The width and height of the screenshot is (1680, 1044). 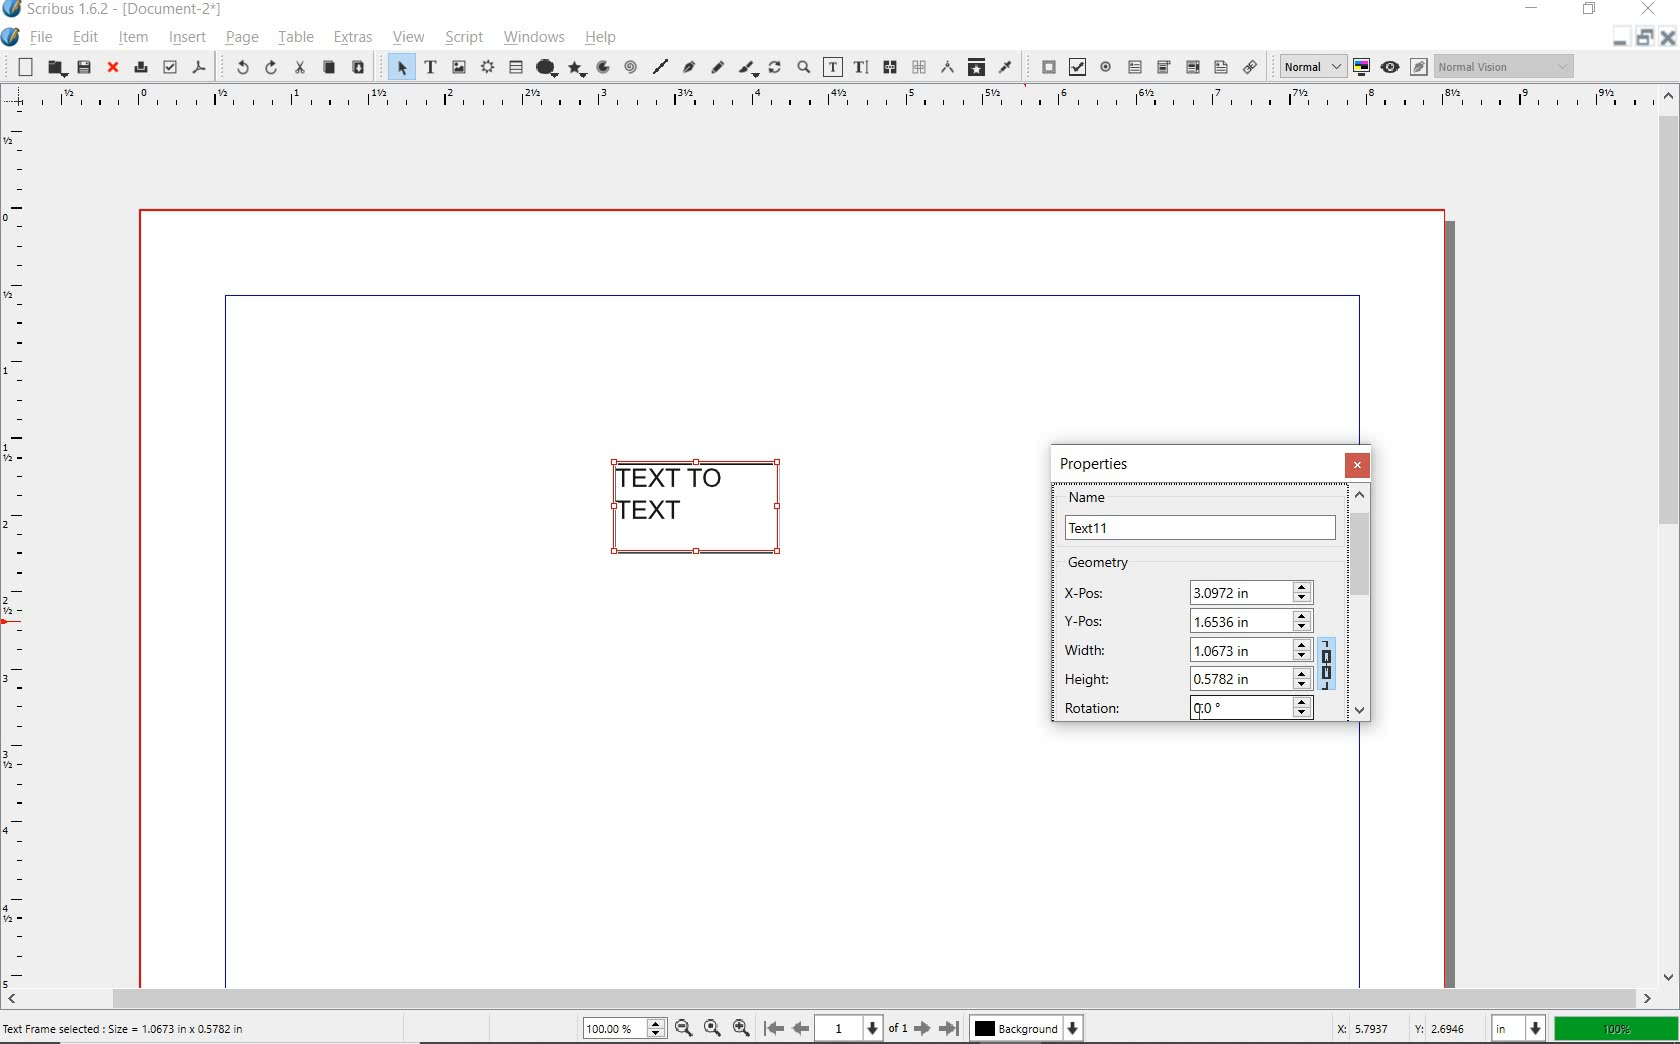 What do you see at coordinates (1669, 43) in the screenshot?
I see `close` at bounding box center [1669, 43].